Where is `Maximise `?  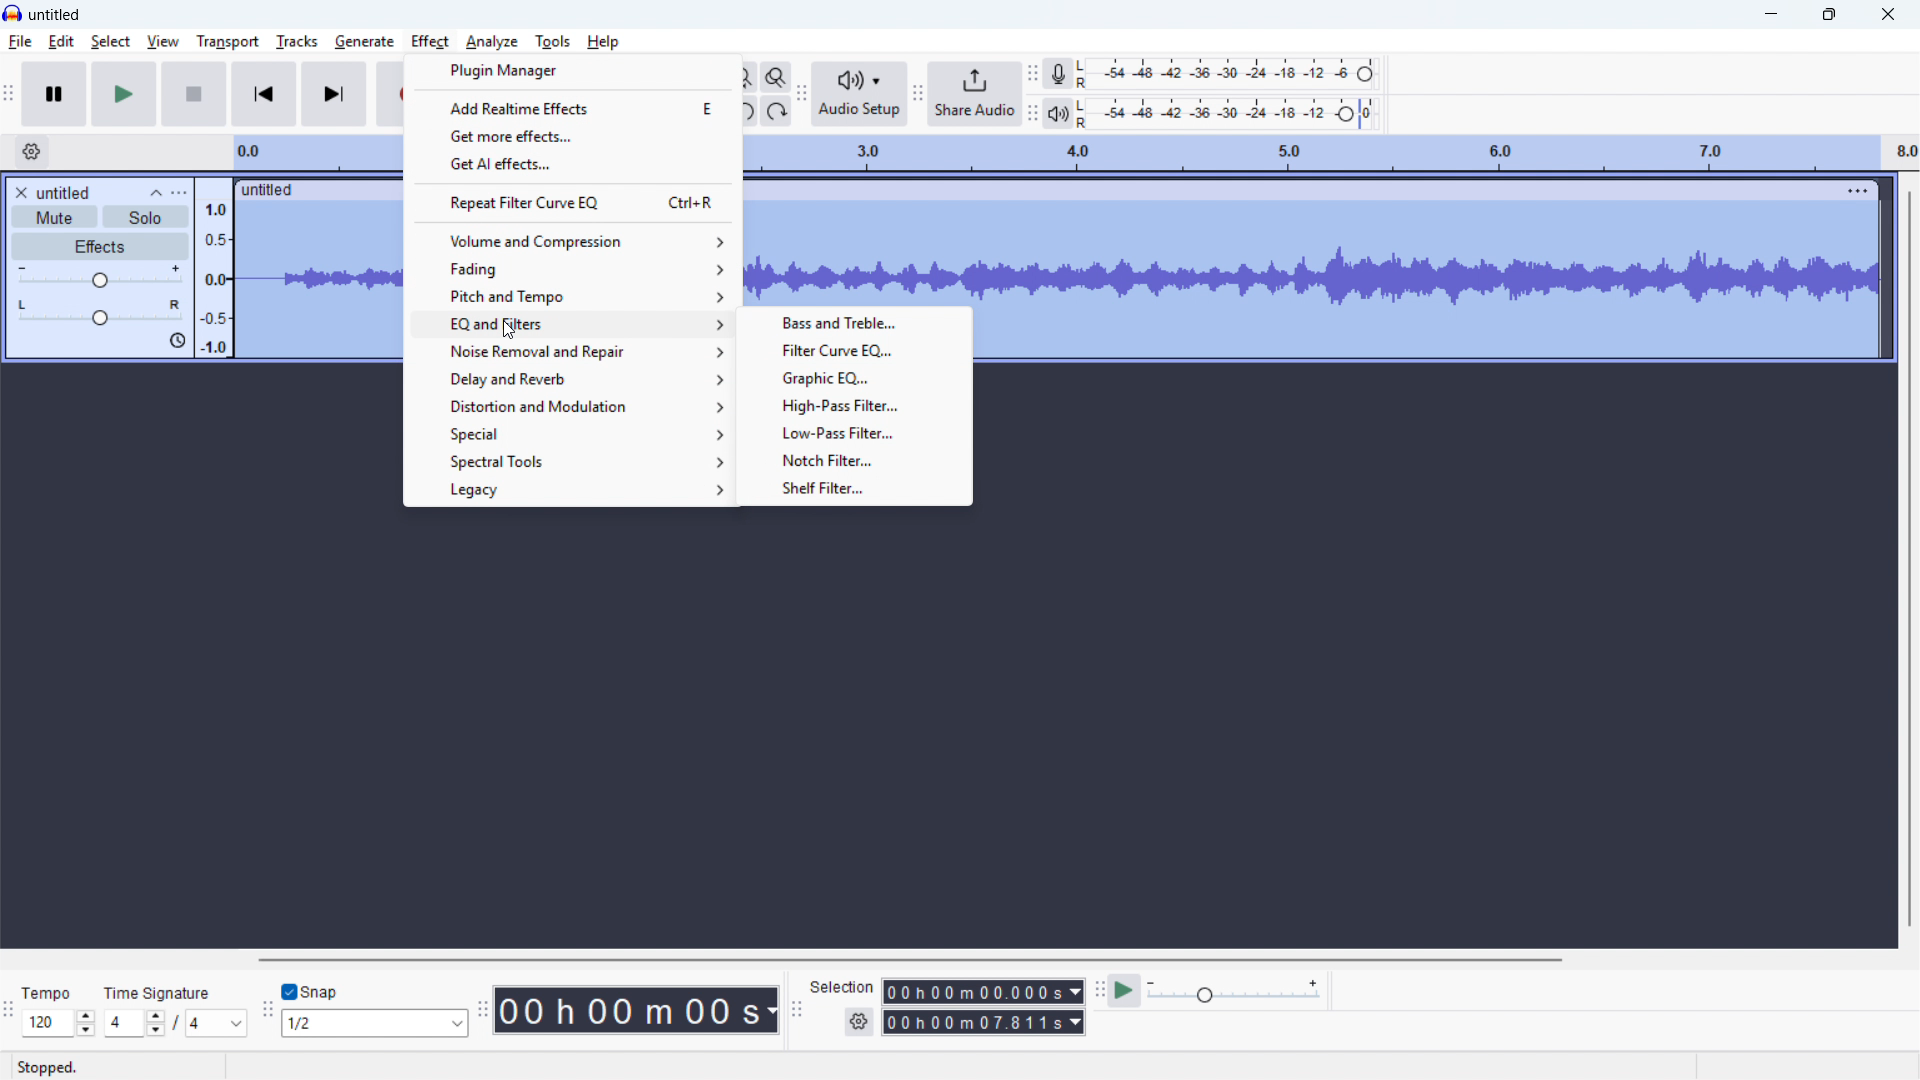
Maximise  is located at coordinates (1829, 15).